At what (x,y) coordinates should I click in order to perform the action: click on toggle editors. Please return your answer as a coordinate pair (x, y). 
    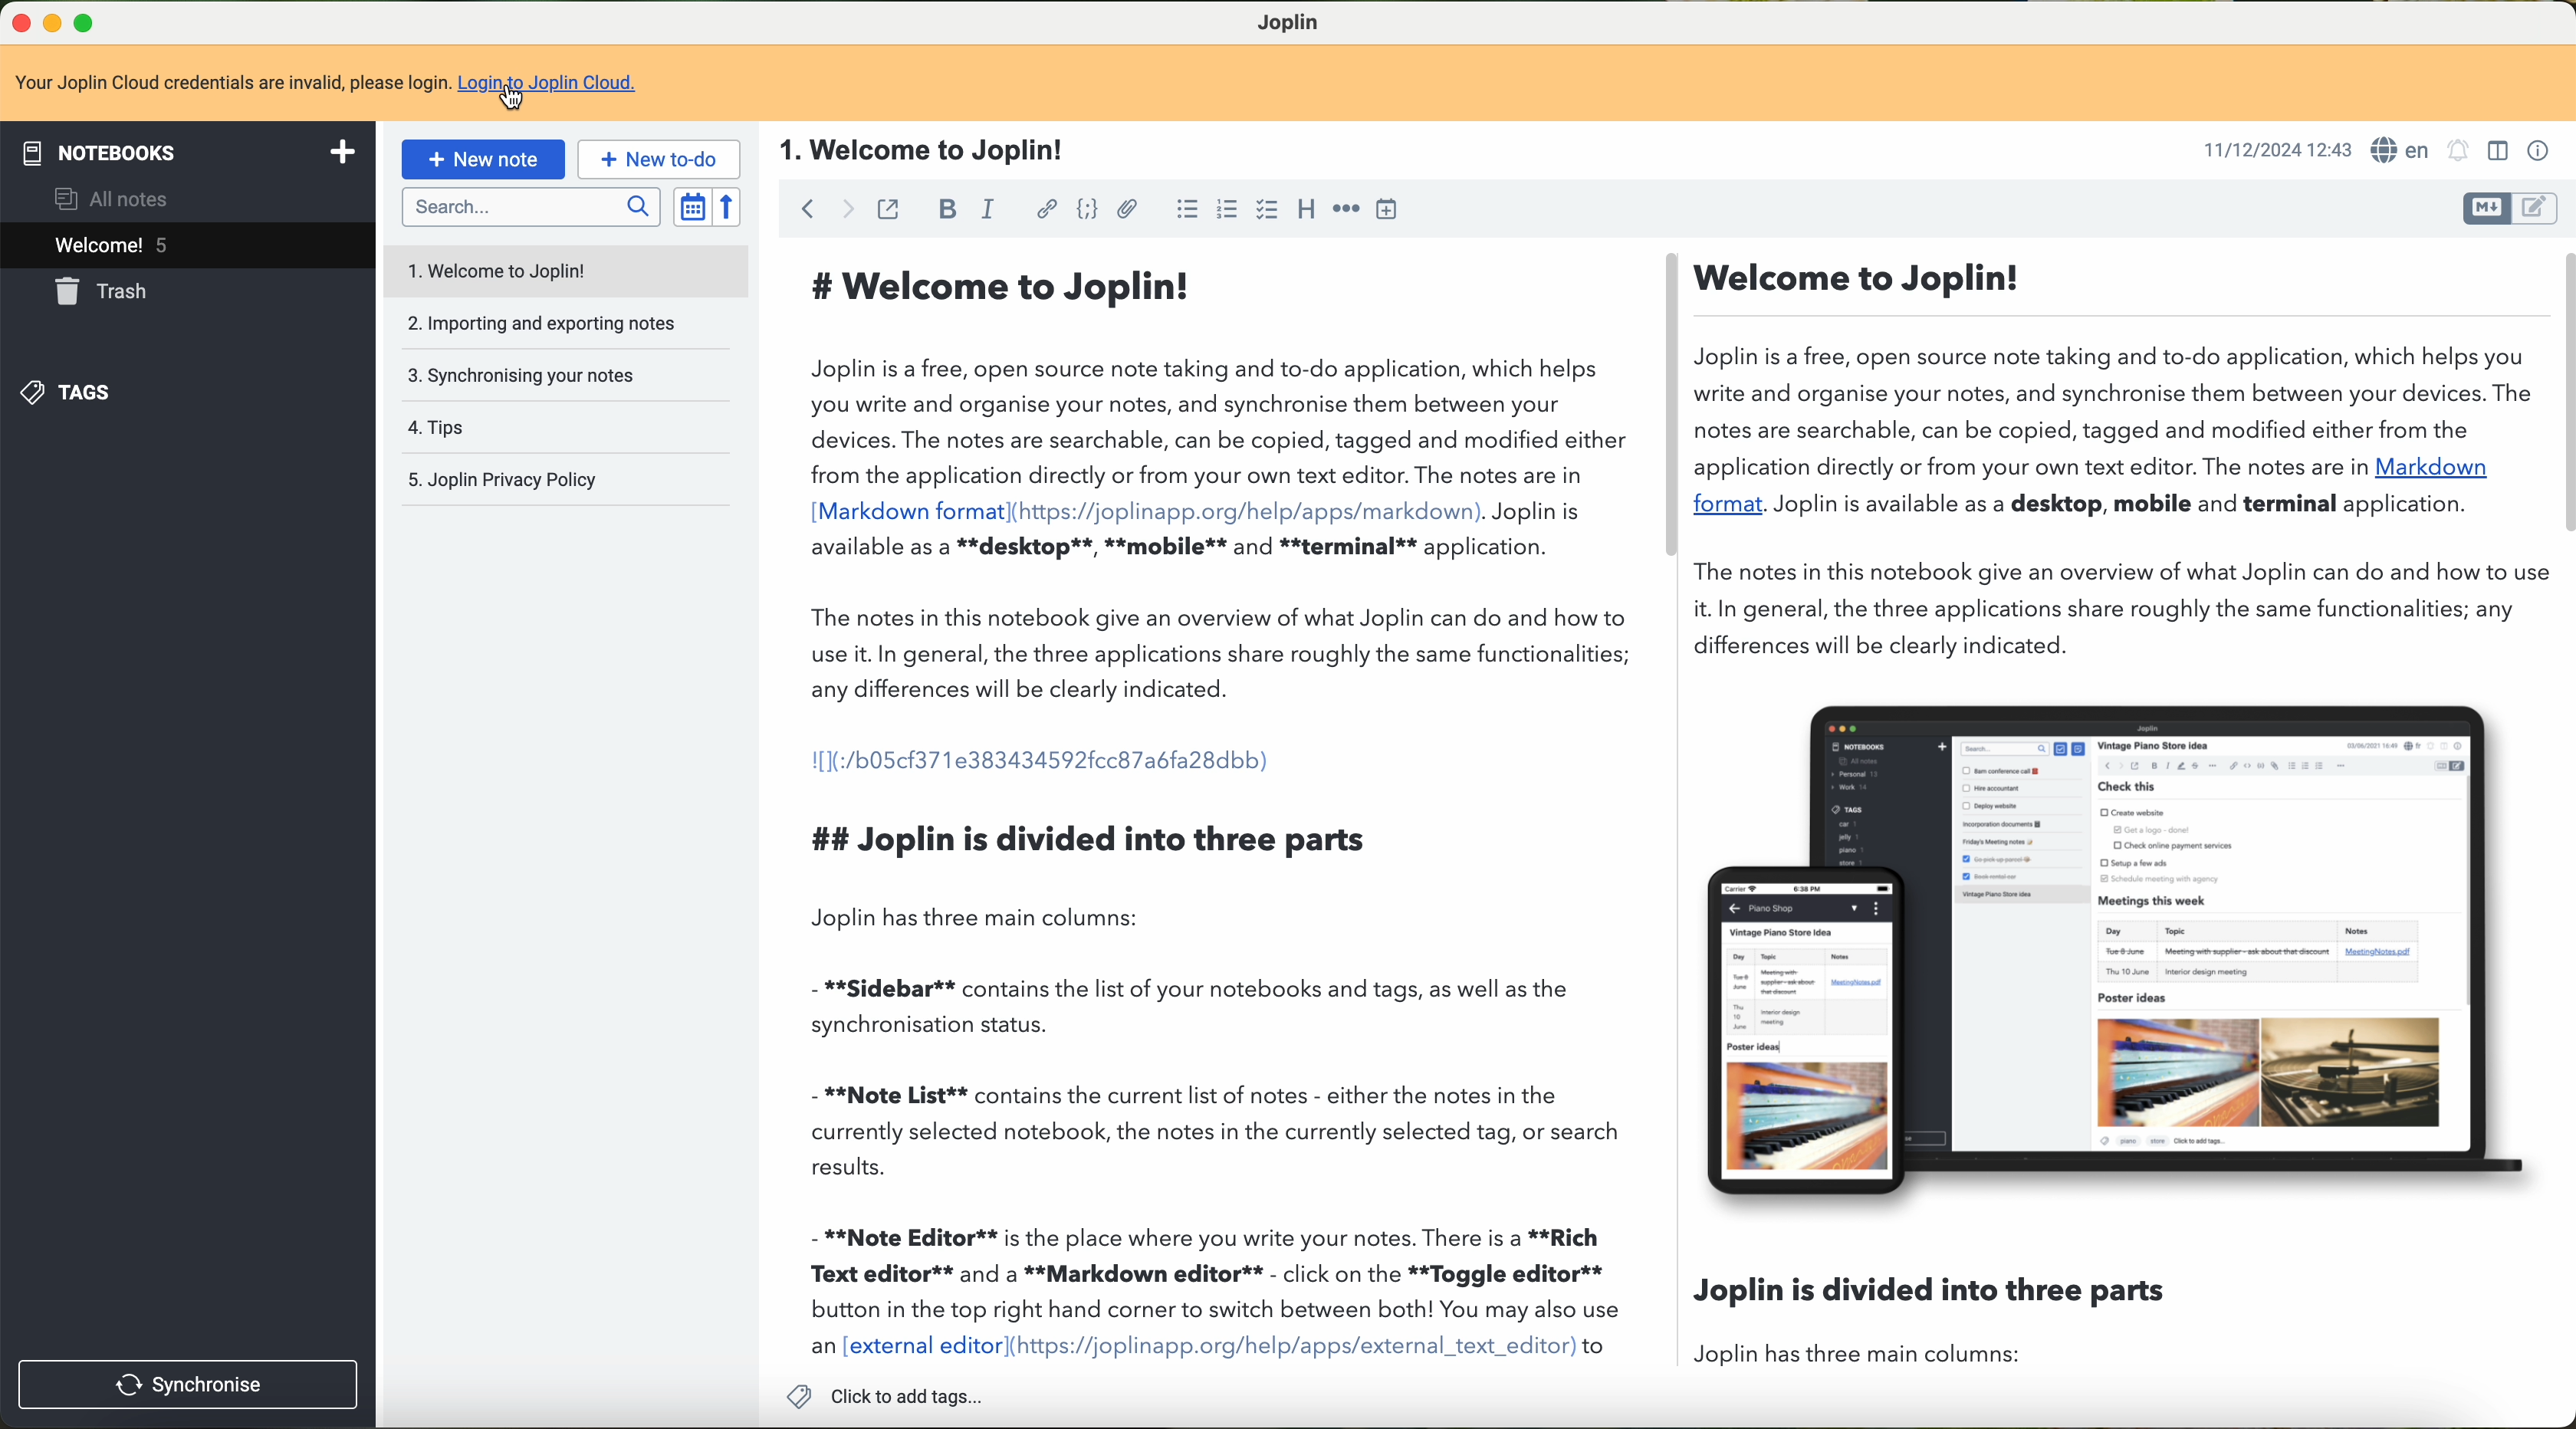
    Looking at the image, I should click on (2489, 212).